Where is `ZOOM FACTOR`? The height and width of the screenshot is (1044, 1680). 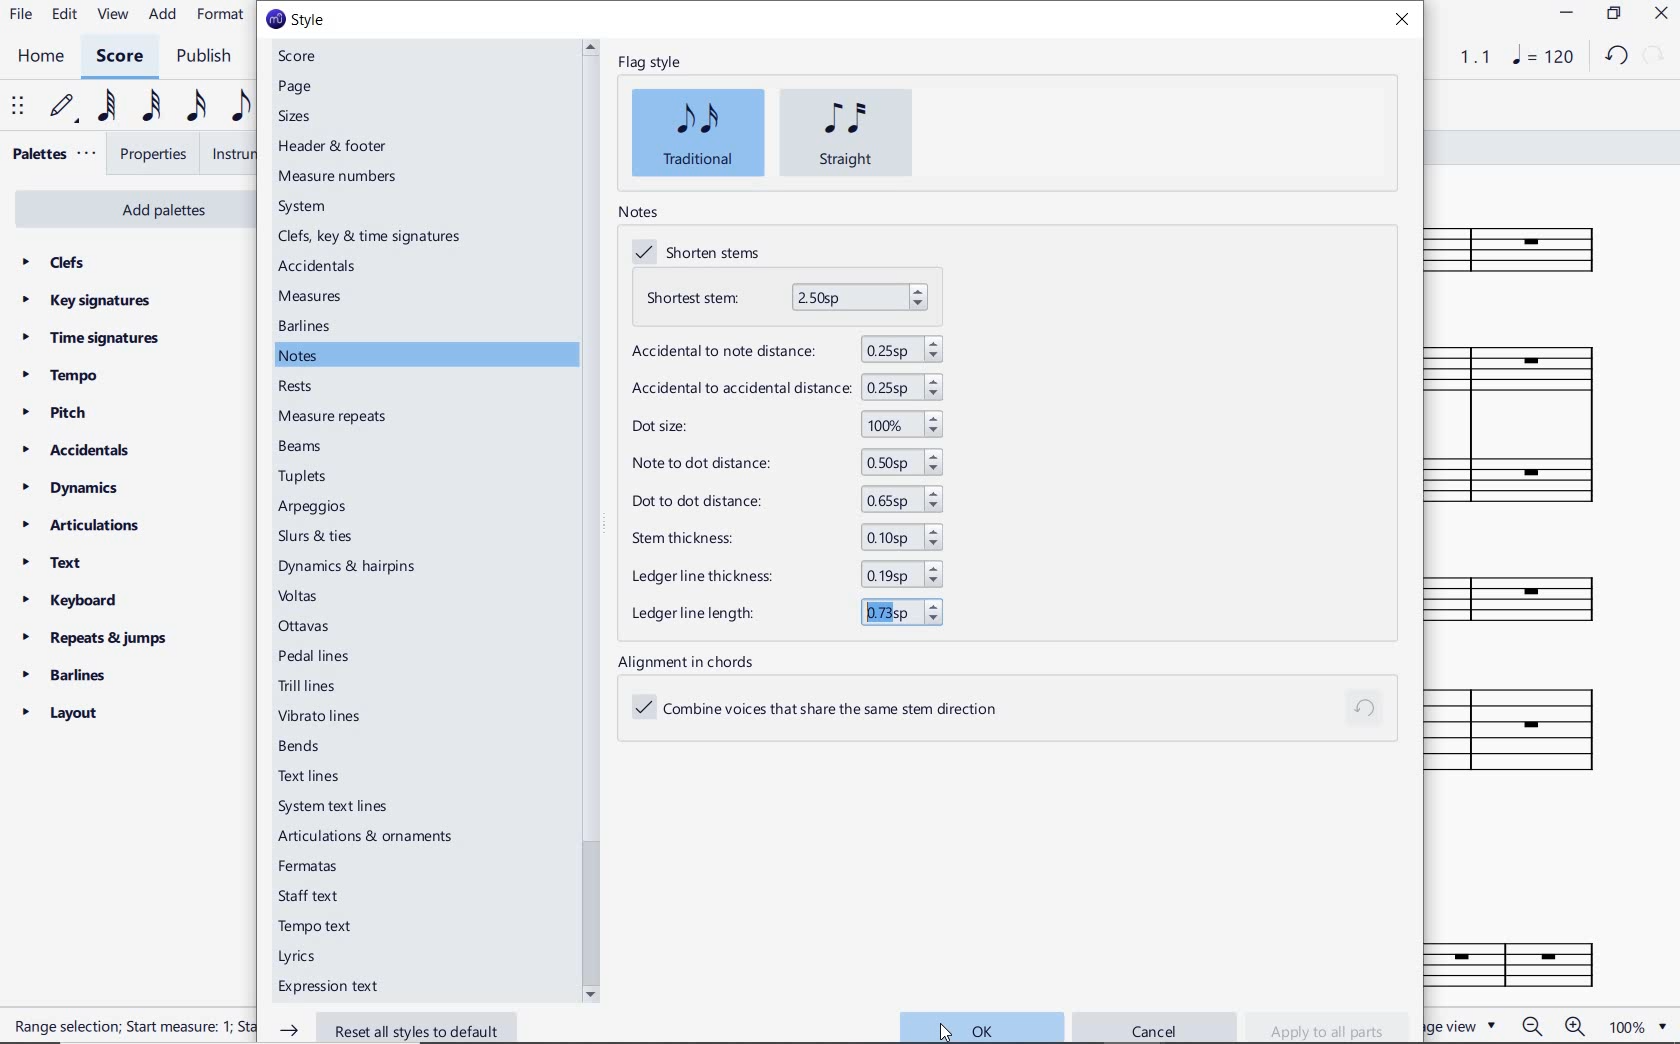 ZOOM FACTOR is located at coordinates (1638, 1025).